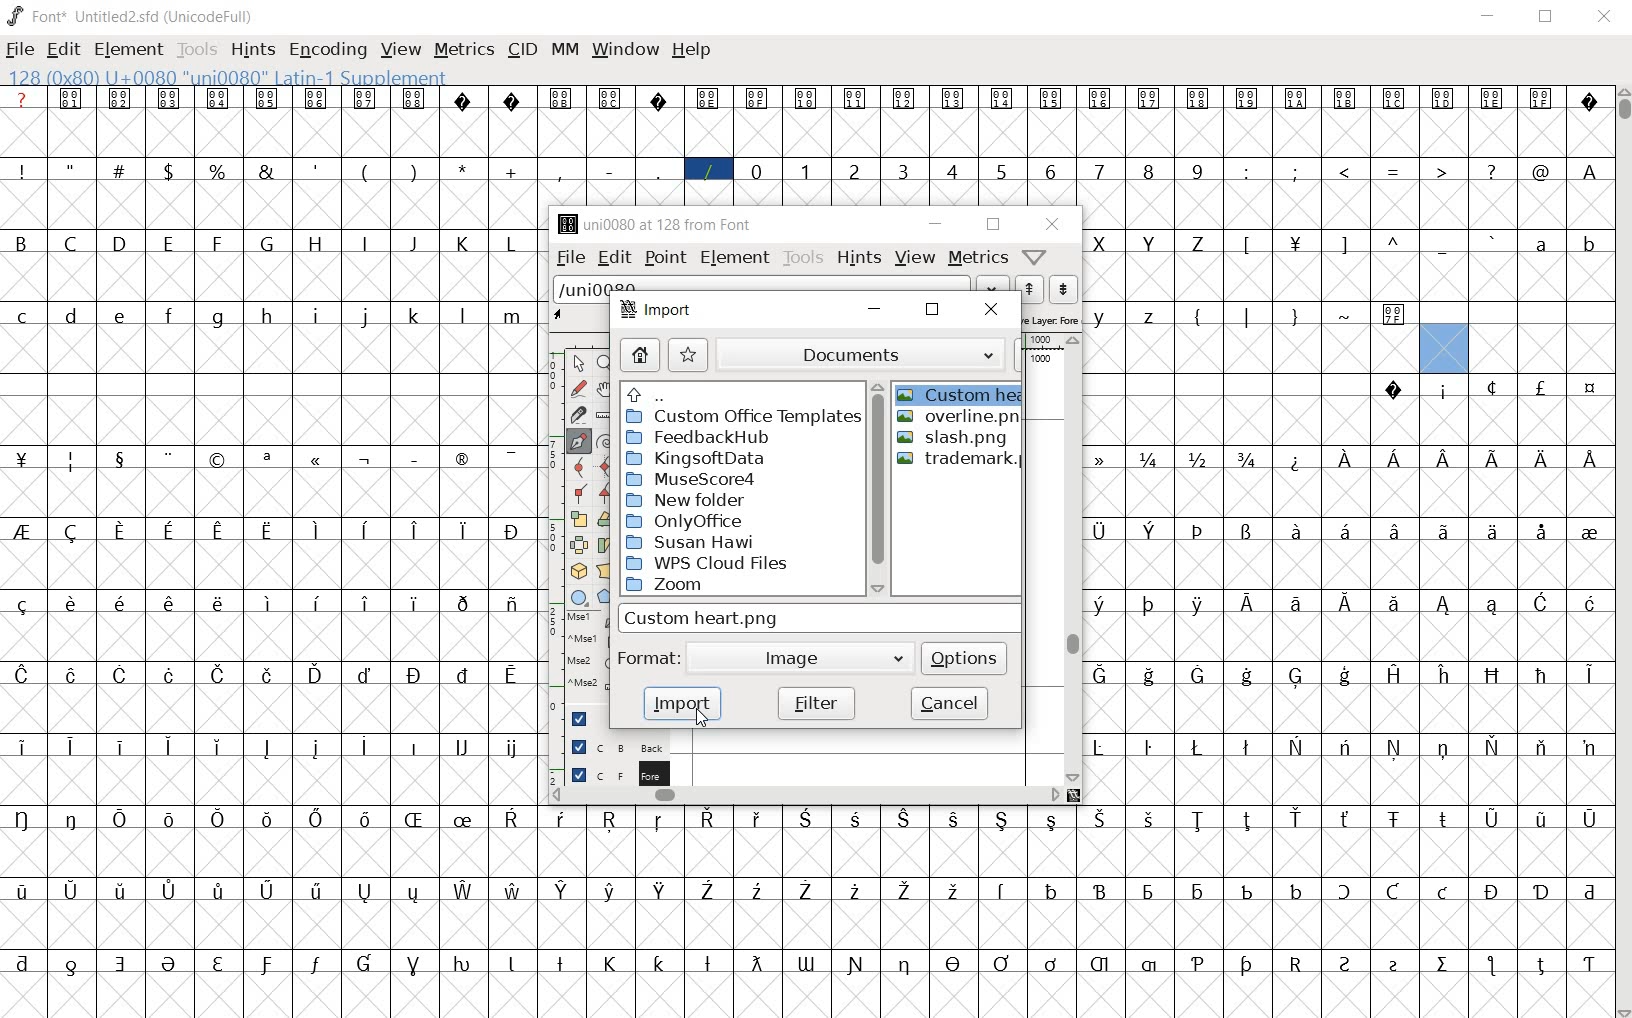  What do you see at coordinates (1296, 964) in the screenshot?
I see `glyph` at bounding box center [1296, 964].